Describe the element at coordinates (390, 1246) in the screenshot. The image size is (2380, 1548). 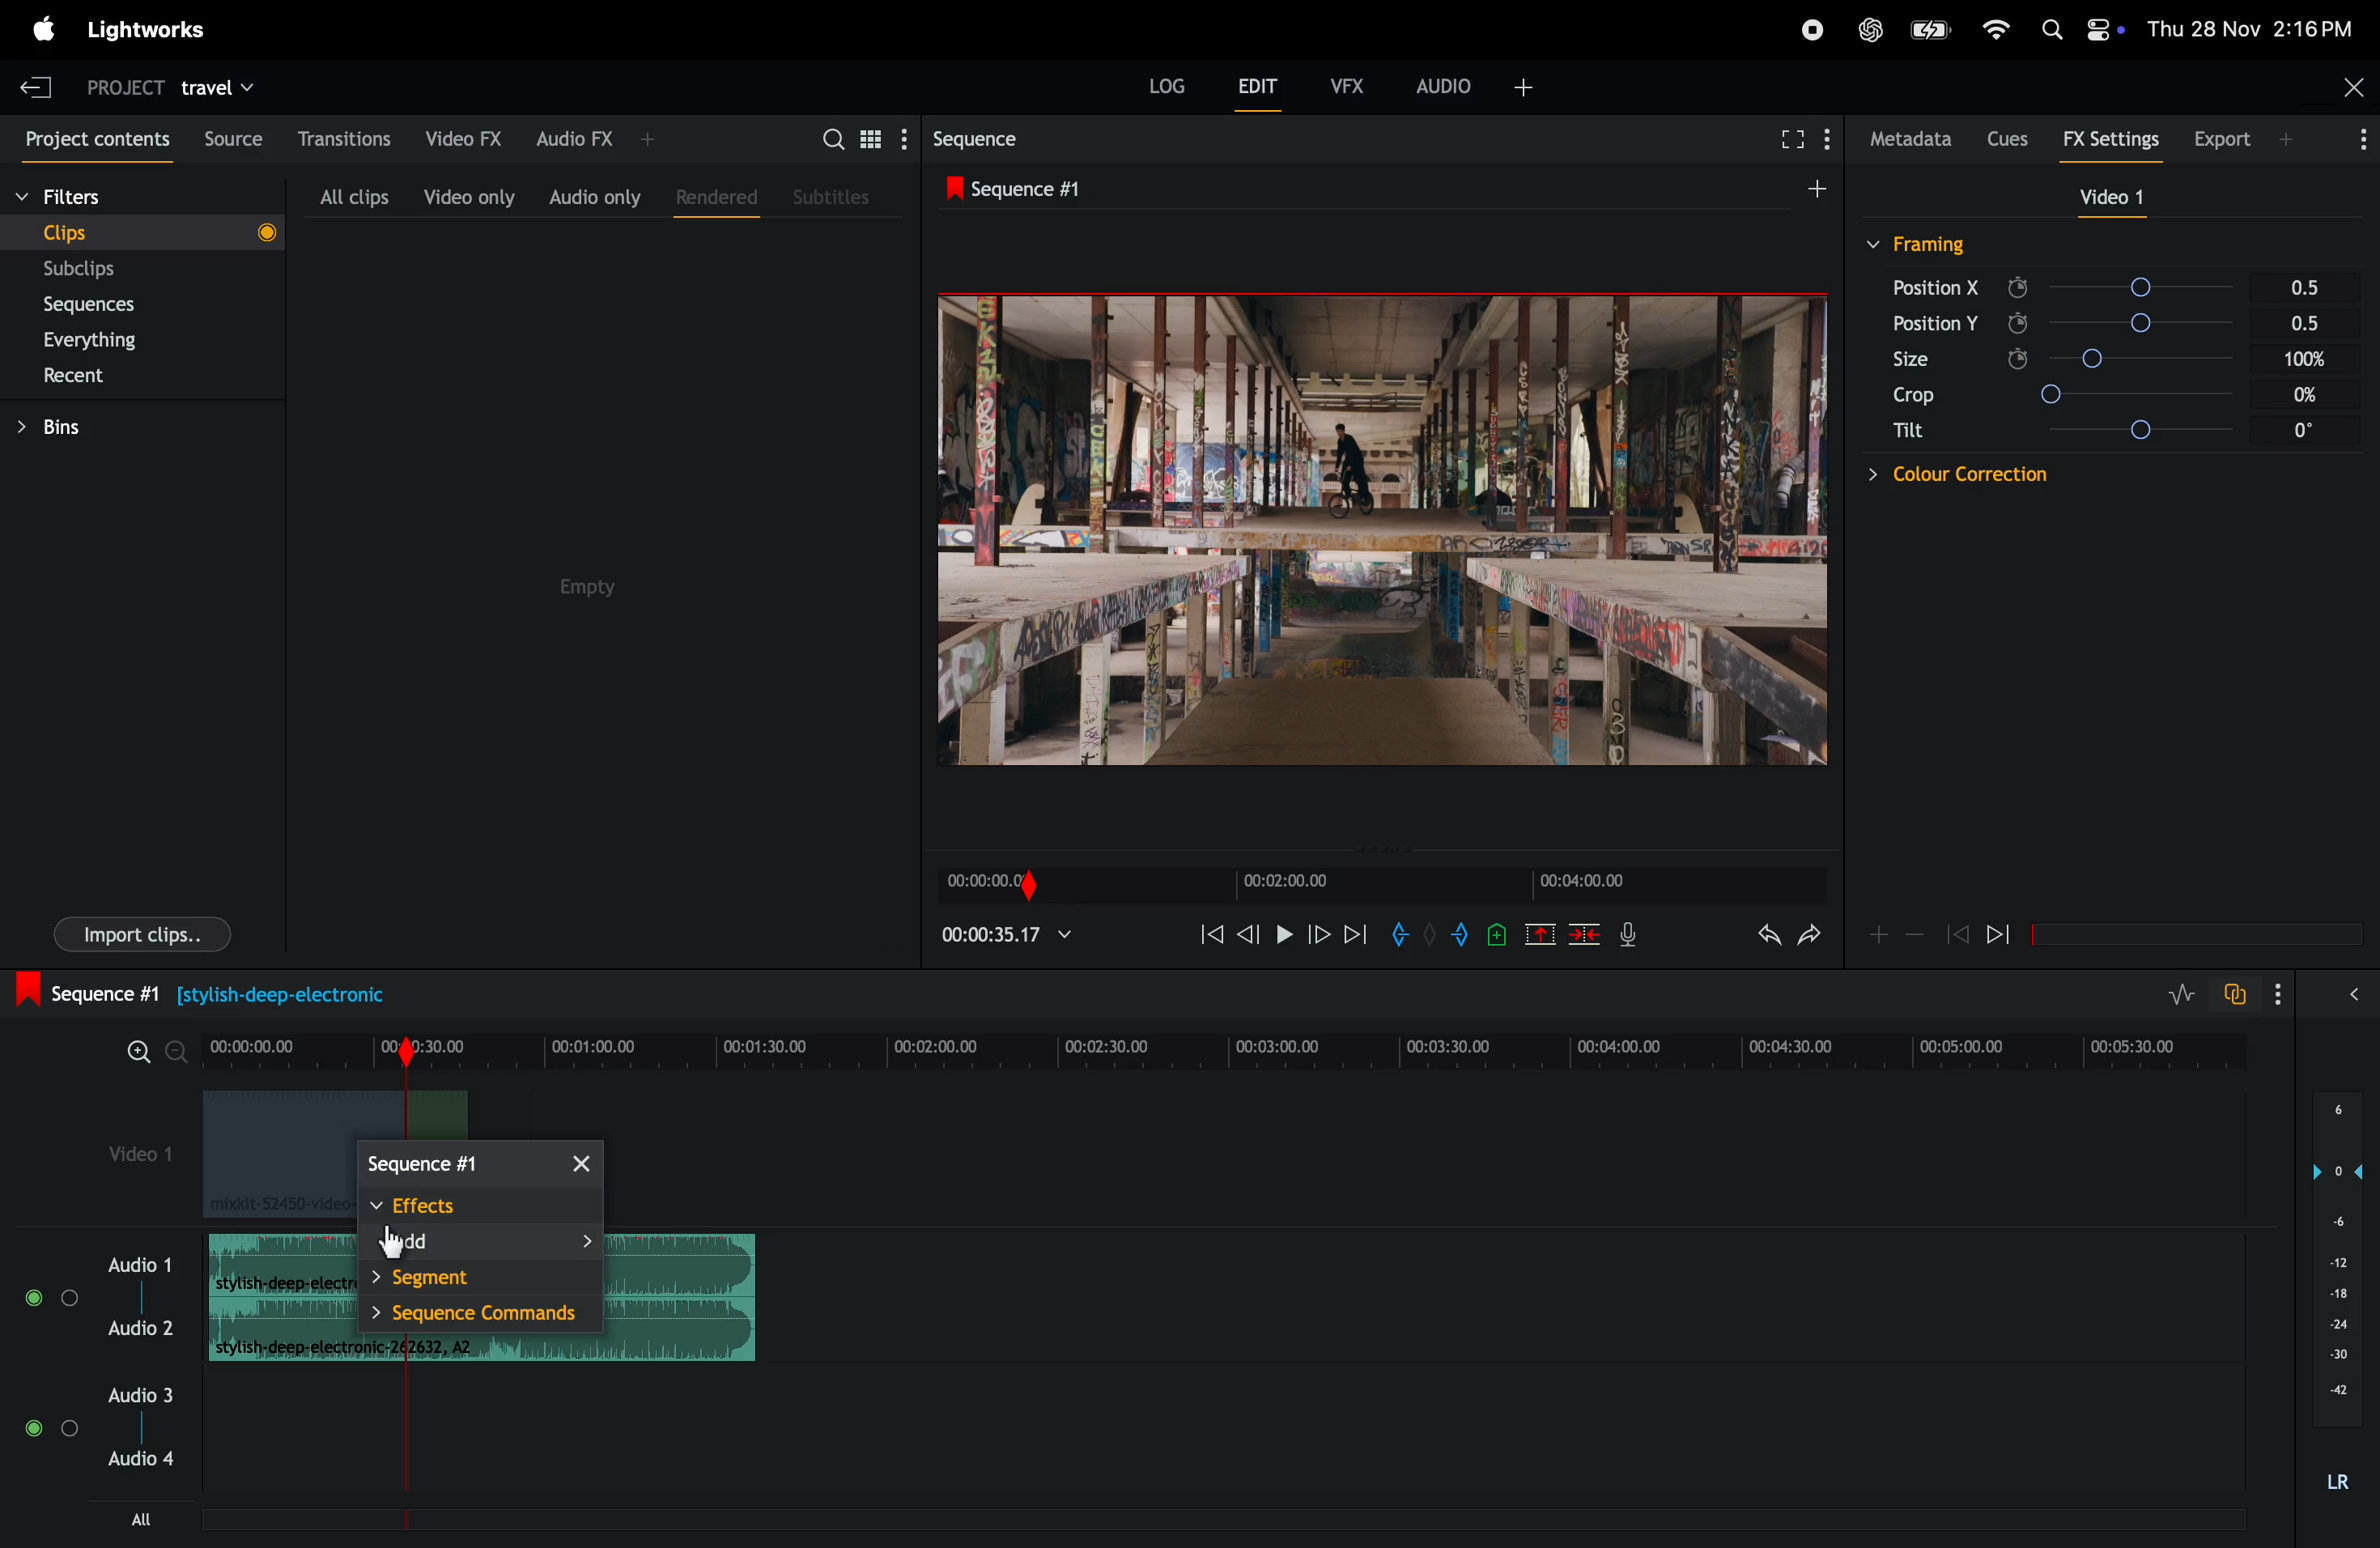
I see `cursor` at that location.